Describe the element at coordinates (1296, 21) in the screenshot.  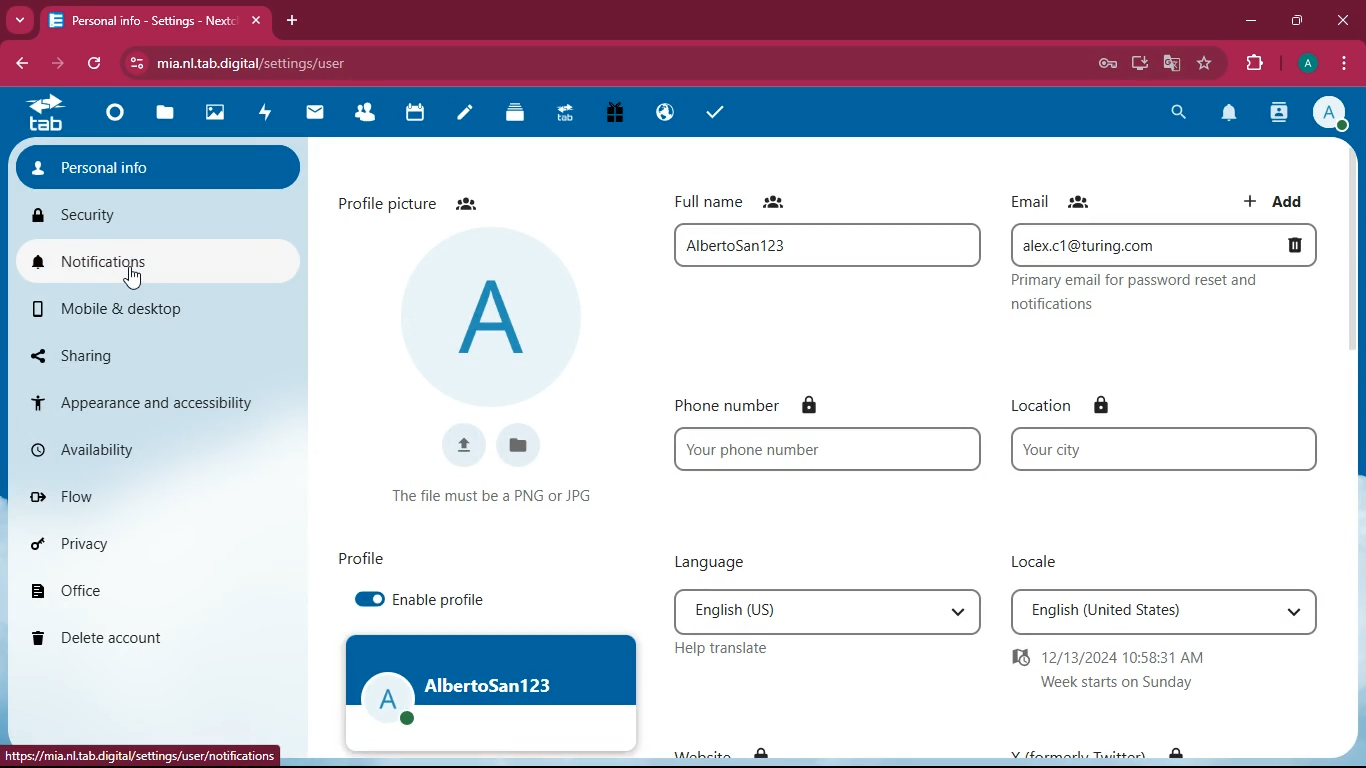
I see `maximize` at that location.